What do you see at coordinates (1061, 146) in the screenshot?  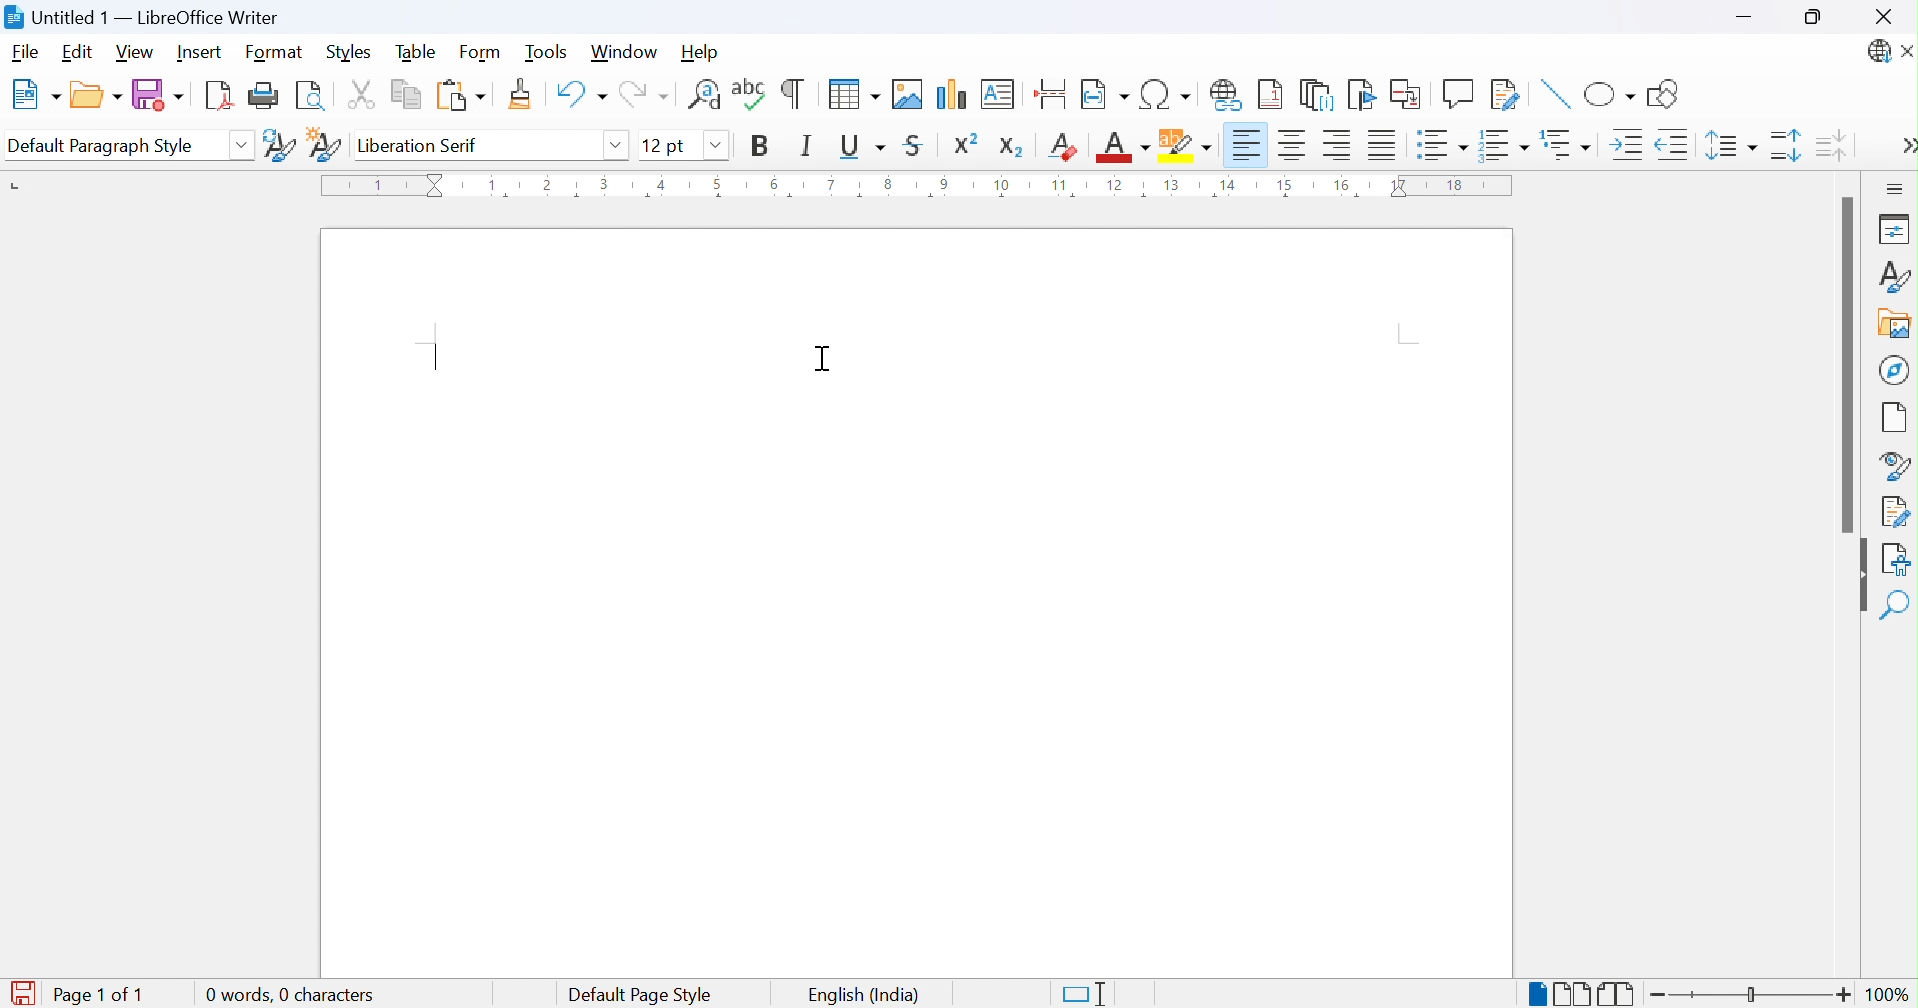 I see `Clear direct formatting` at bounding box center [1061, 146].